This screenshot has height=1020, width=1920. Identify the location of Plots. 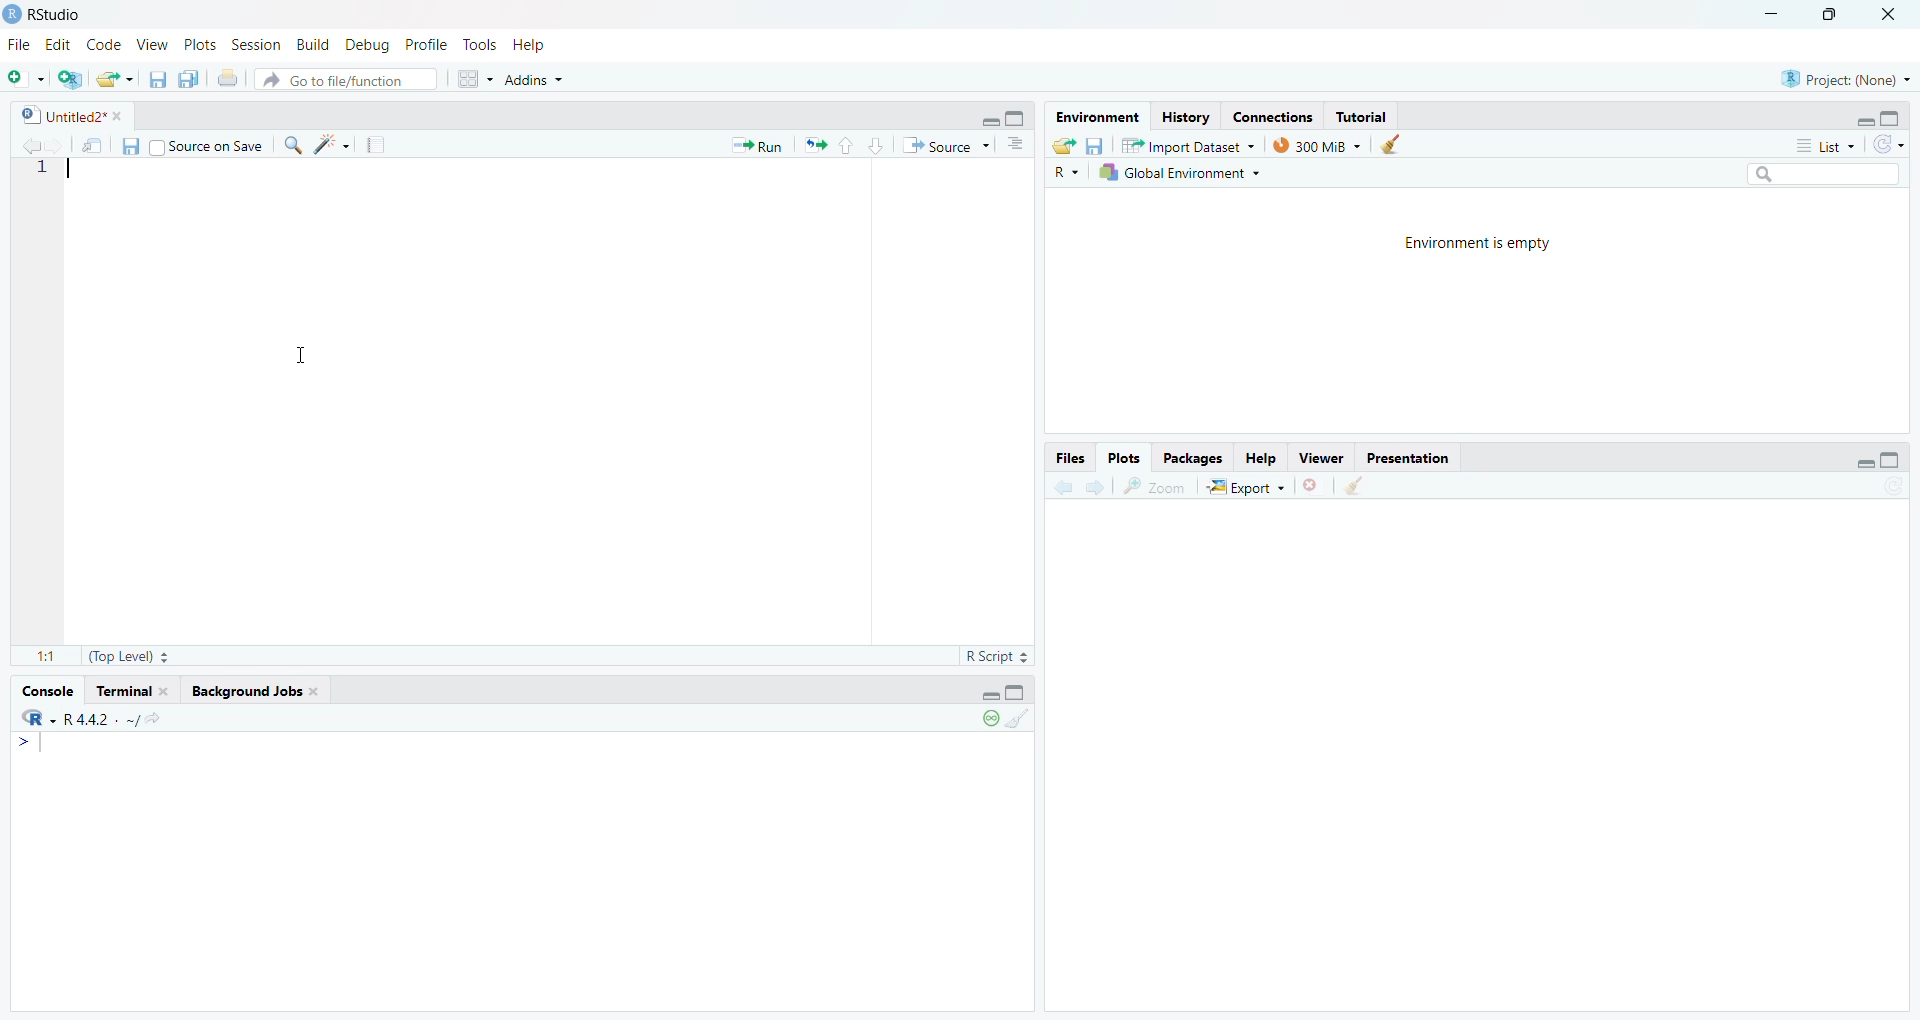
(201, 47).